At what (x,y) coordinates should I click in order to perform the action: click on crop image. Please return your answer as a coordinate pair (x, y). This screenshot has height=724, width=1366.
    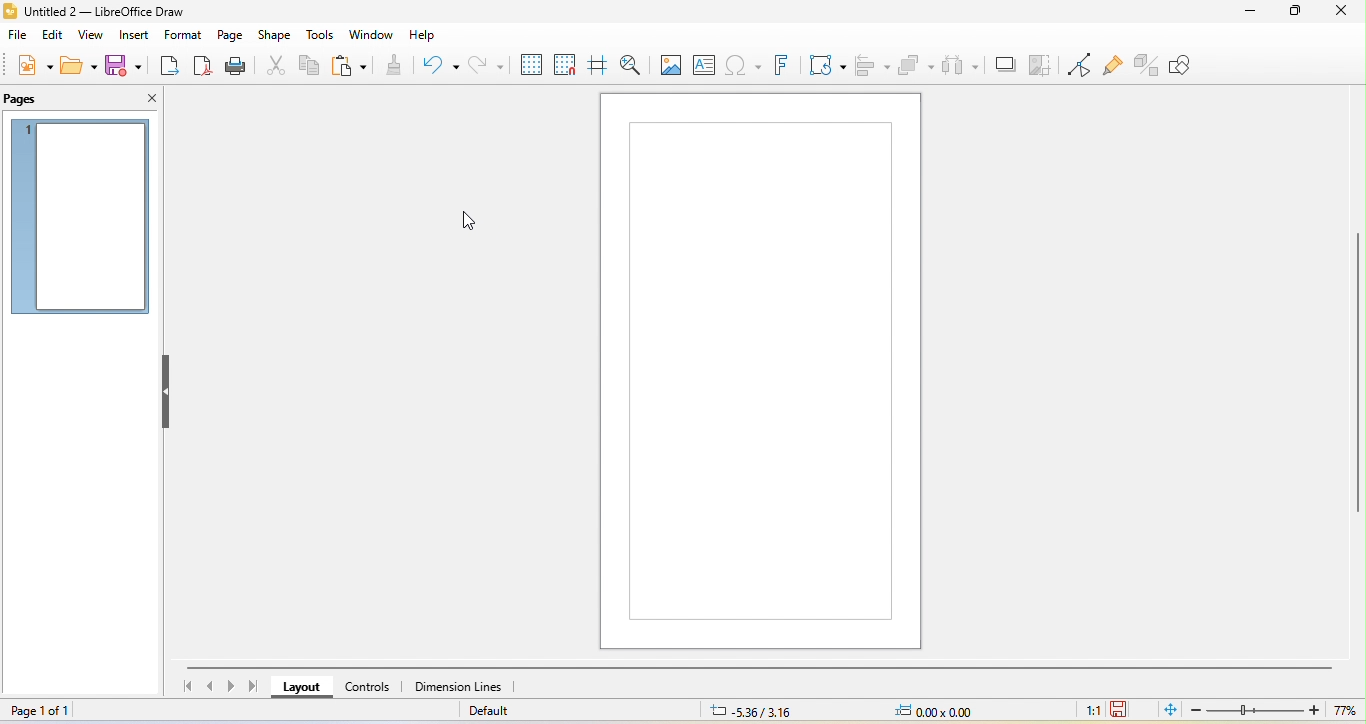
    Looking at the image, I should click on (1045, 66).